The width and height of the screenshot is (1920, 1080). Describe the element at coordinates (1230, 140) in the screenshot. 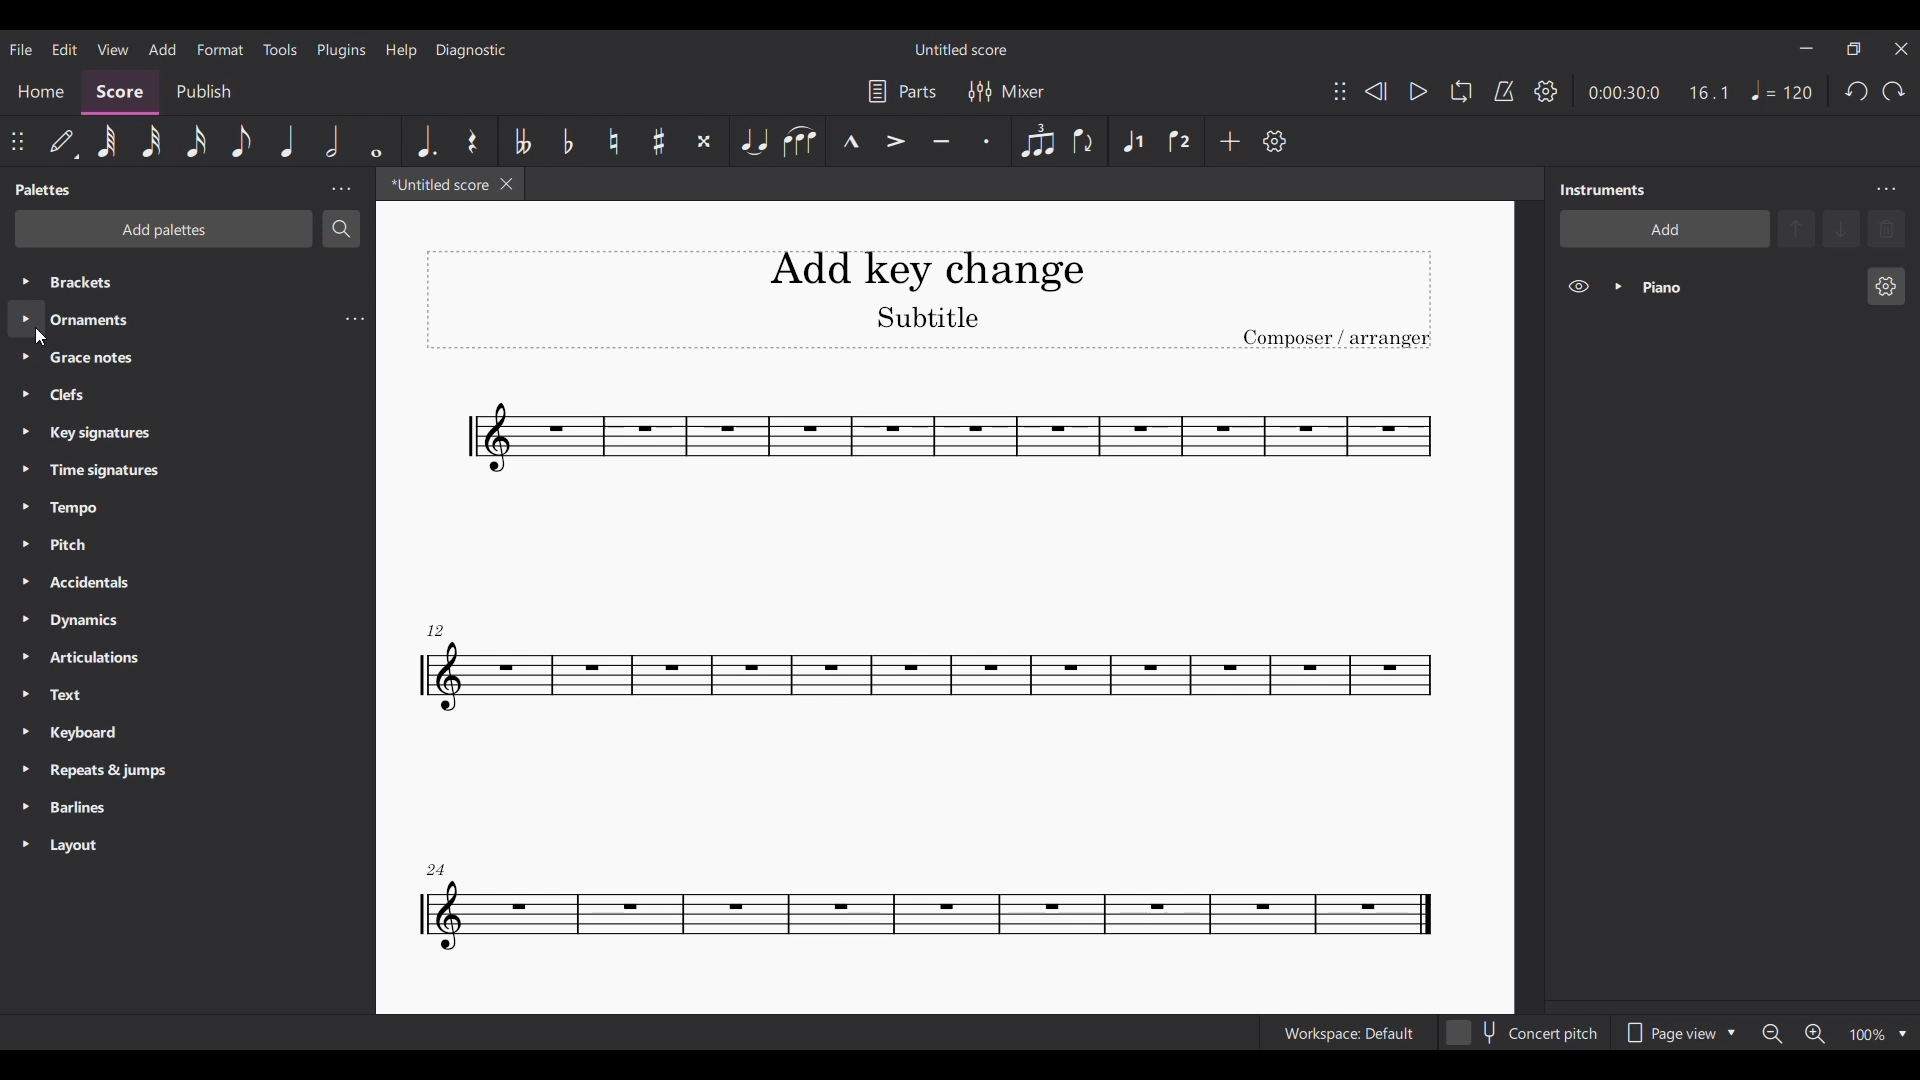

I see `Add` at that location.